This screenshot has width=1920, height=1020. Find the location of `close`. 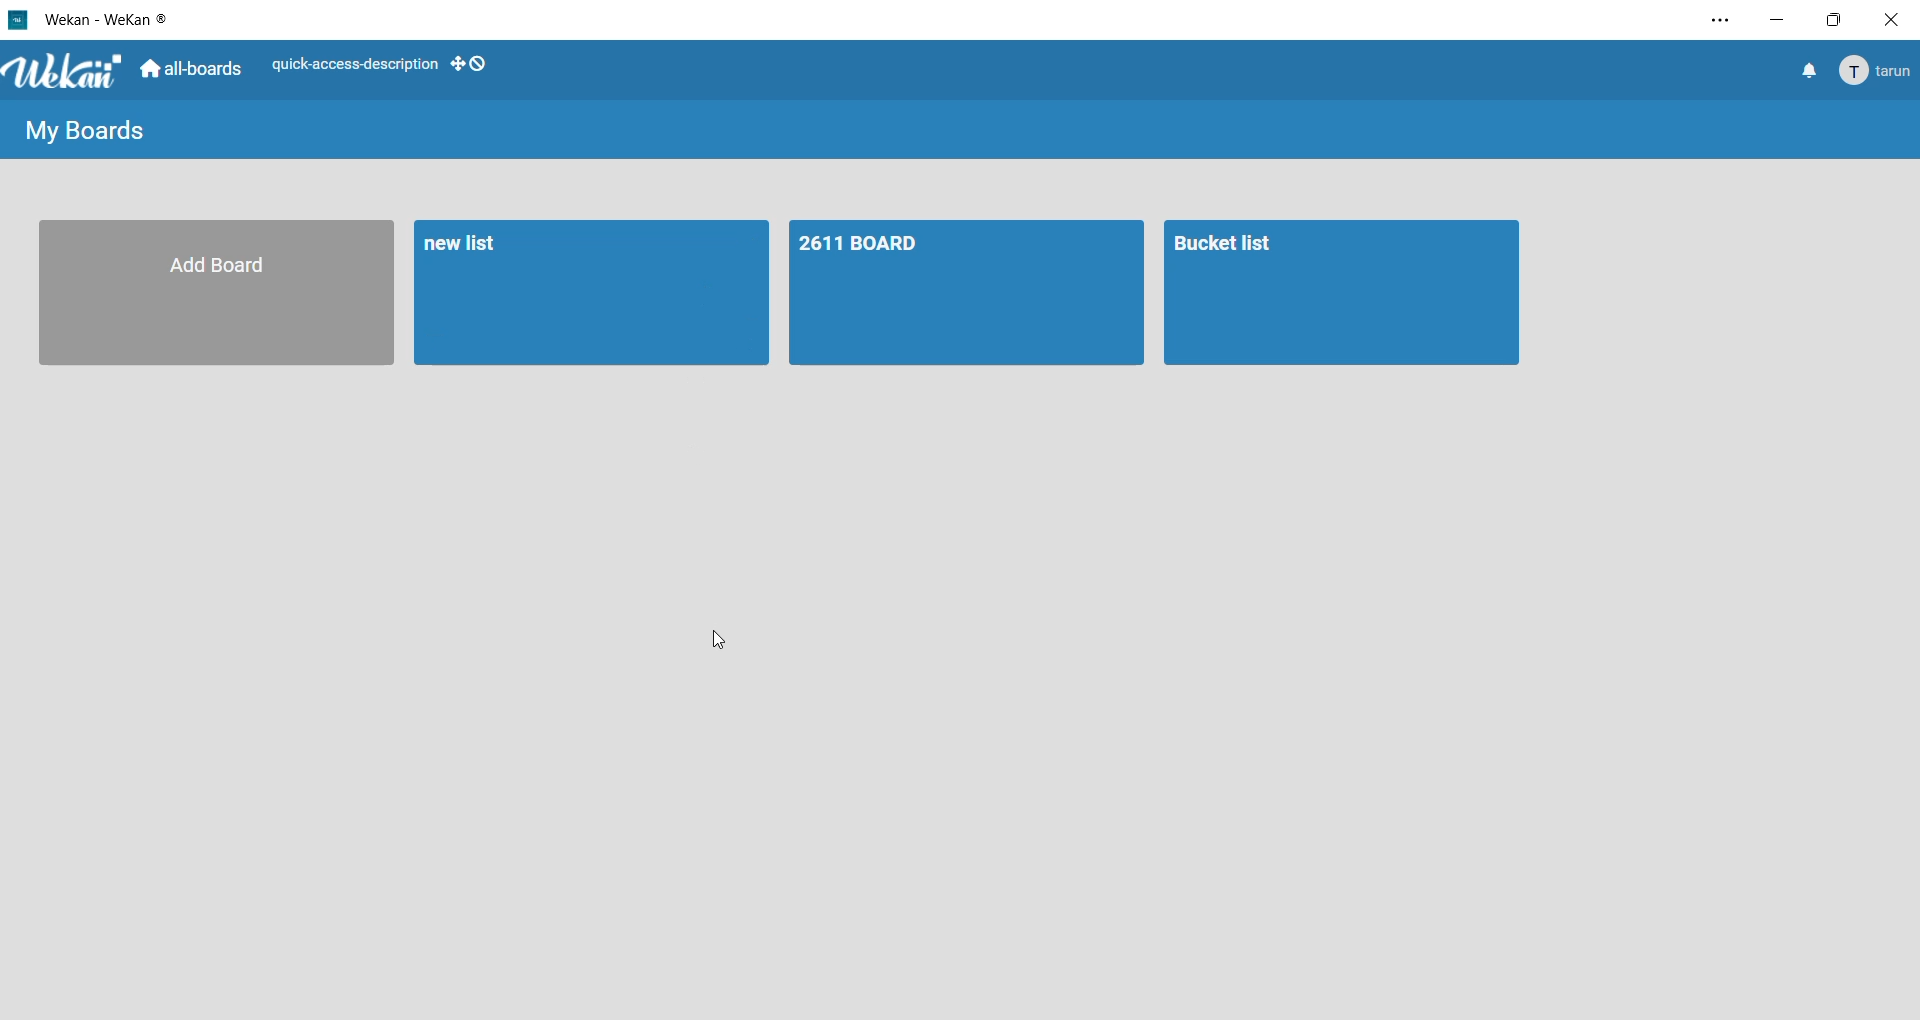

close is located at coordinates (1890, 20).